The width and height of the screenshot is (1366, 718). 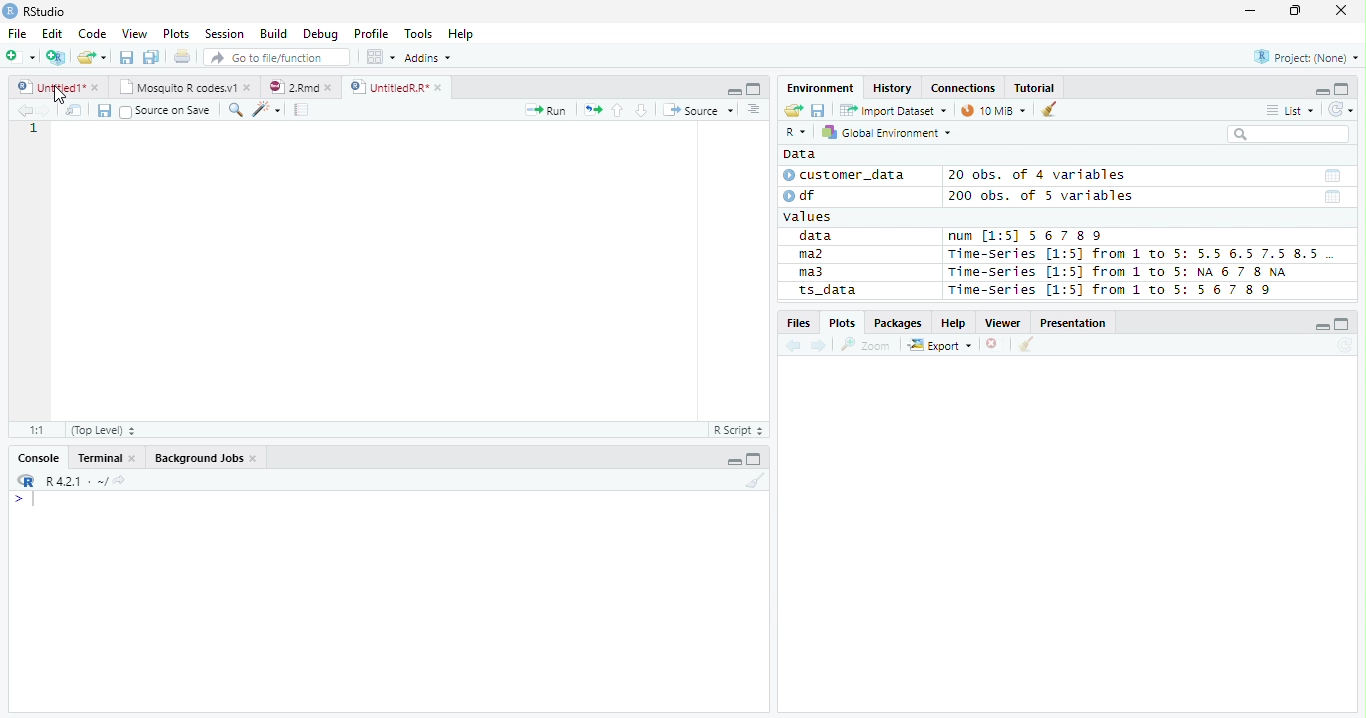 What do you see at coordinates (887, 132) in the screenshot?
I see `Global Environment` at bounding box center [887, 132].